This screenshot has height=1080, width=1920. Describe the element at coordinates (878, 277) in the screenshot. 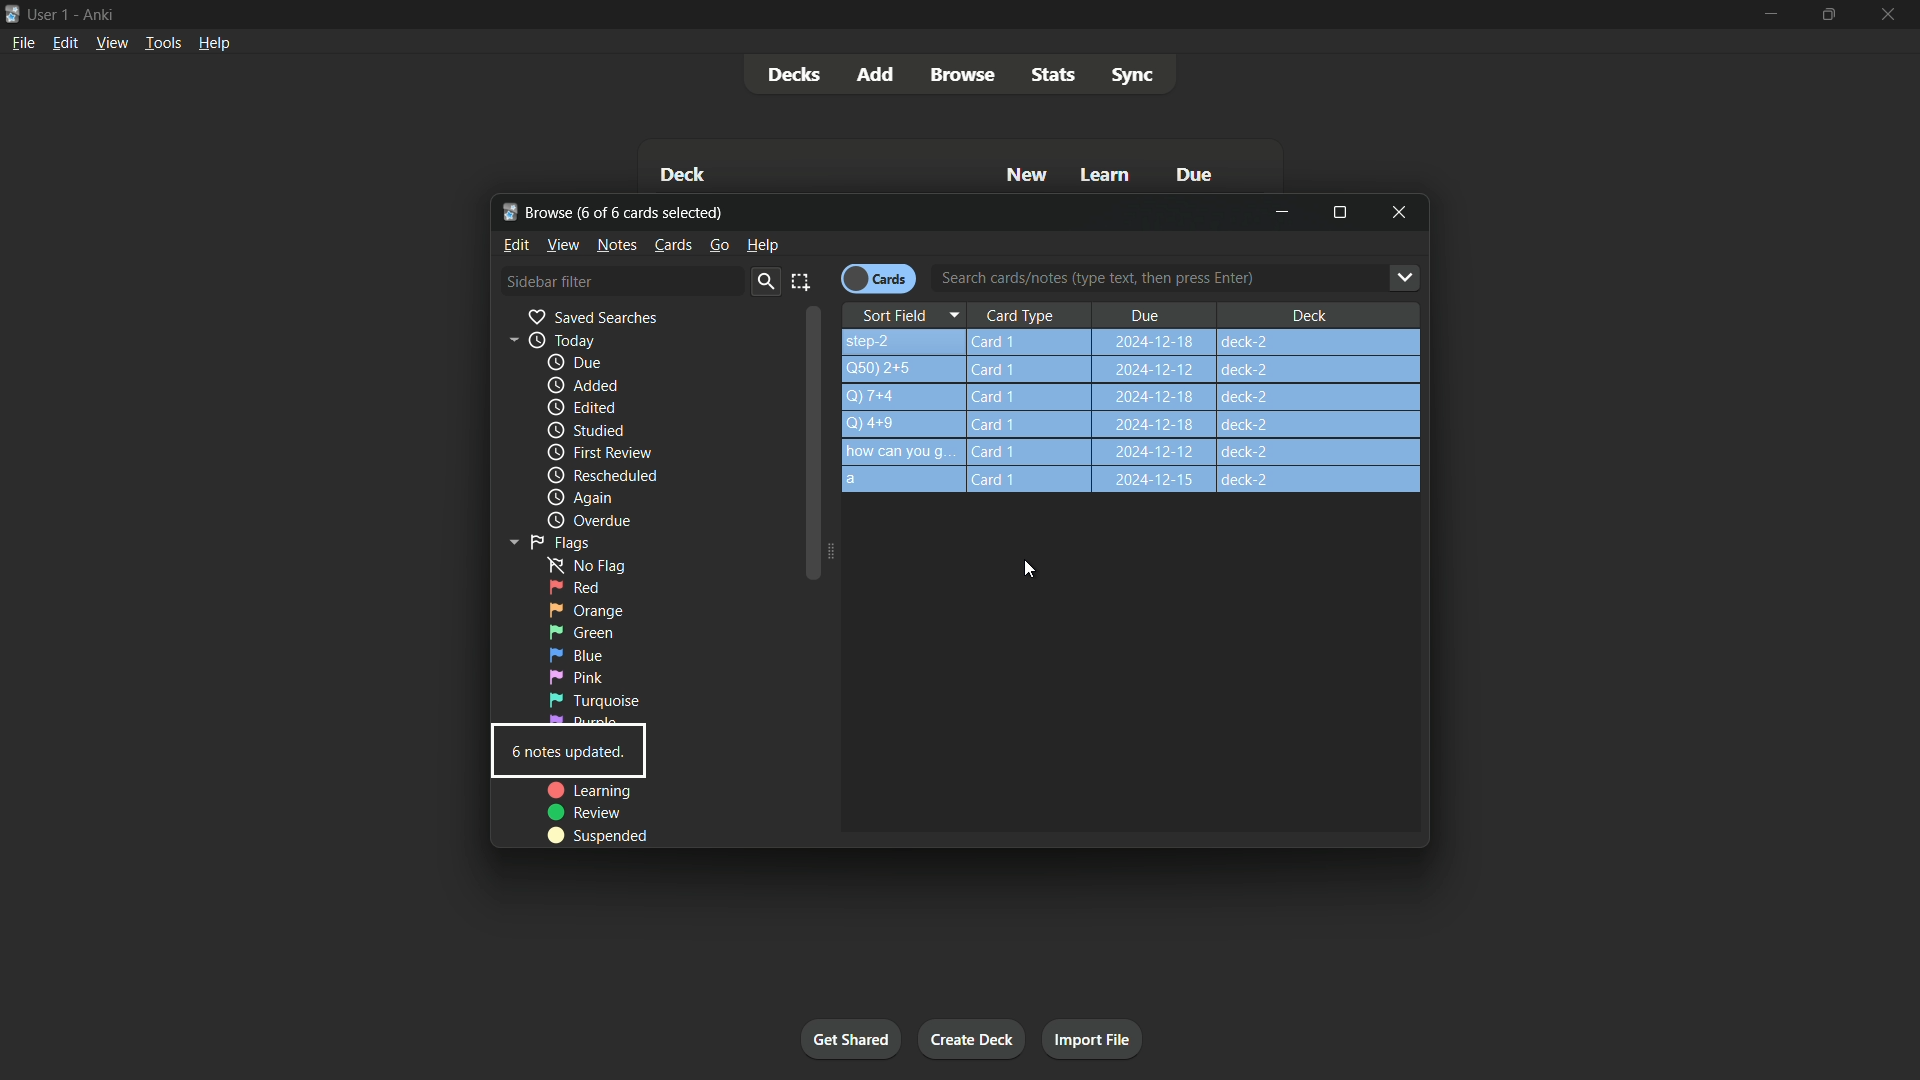

I see `Cards` at that location.